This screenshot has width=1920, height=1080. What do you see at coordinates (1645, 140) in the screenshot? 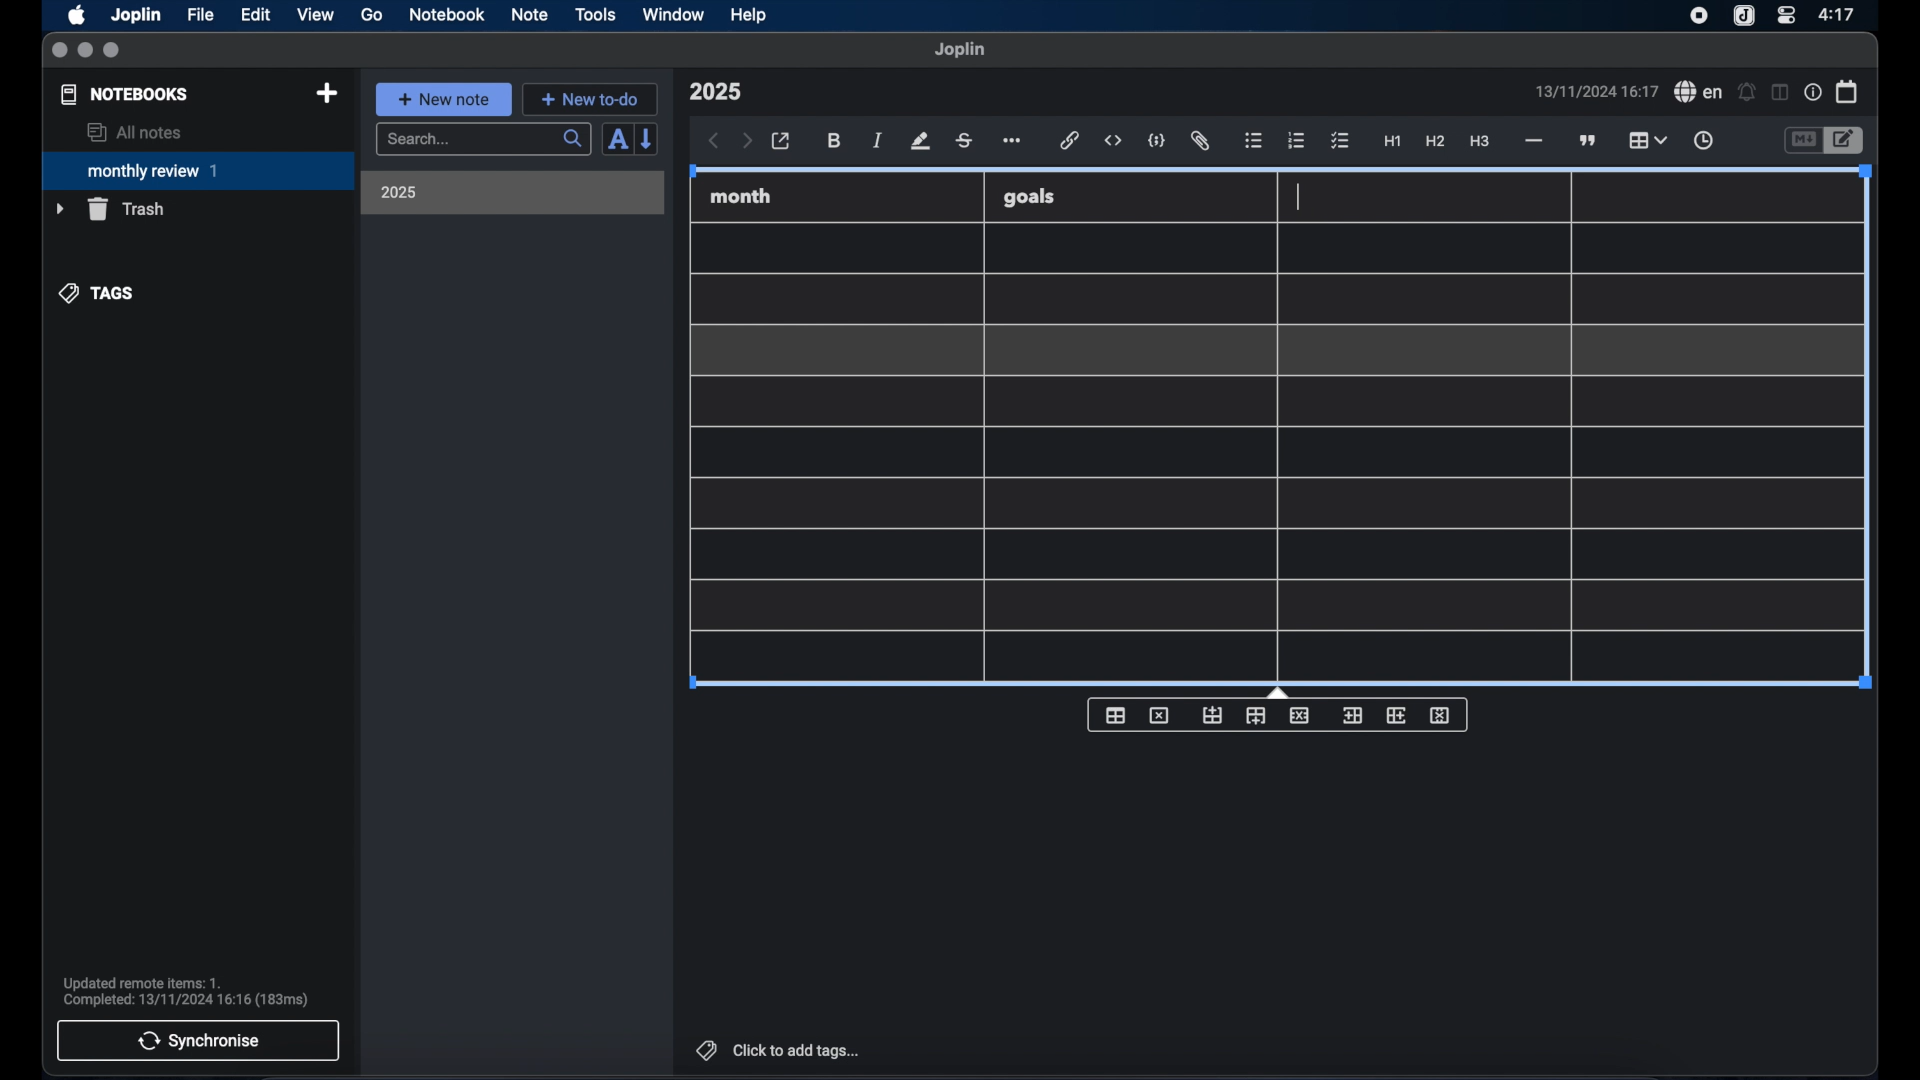
I see `table highlighted` at bounding box center [1645, 140].